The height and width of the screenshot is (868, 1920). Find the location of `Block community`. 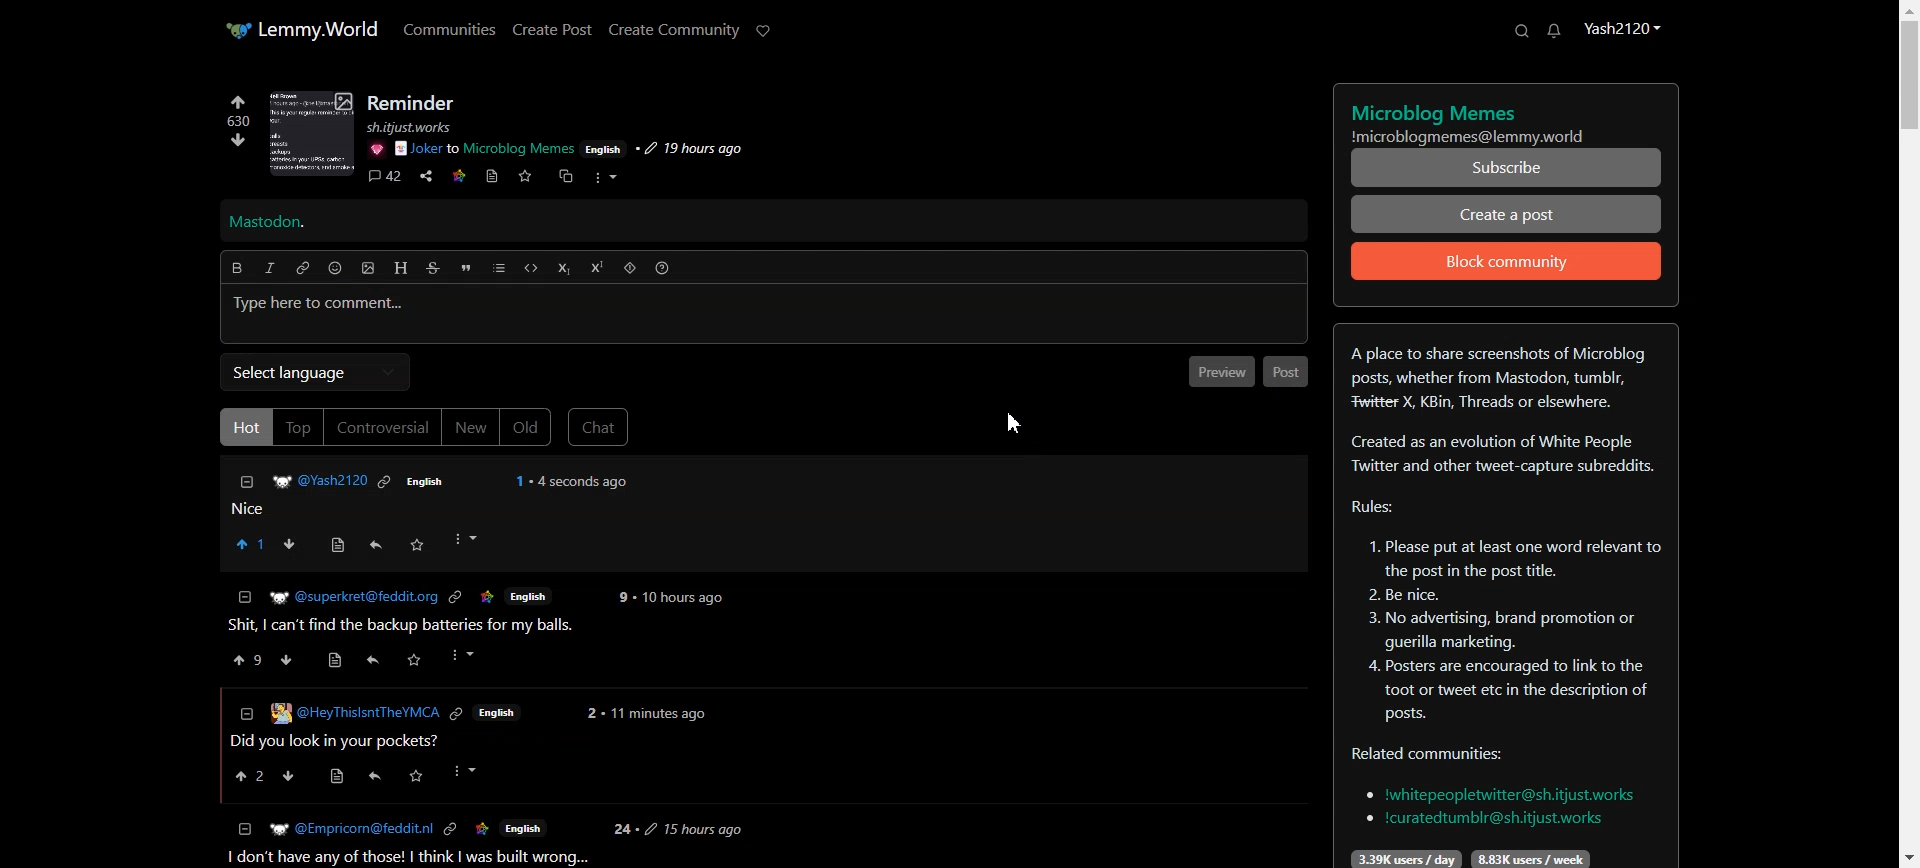

Block community is located at coordinates (1507, 261).